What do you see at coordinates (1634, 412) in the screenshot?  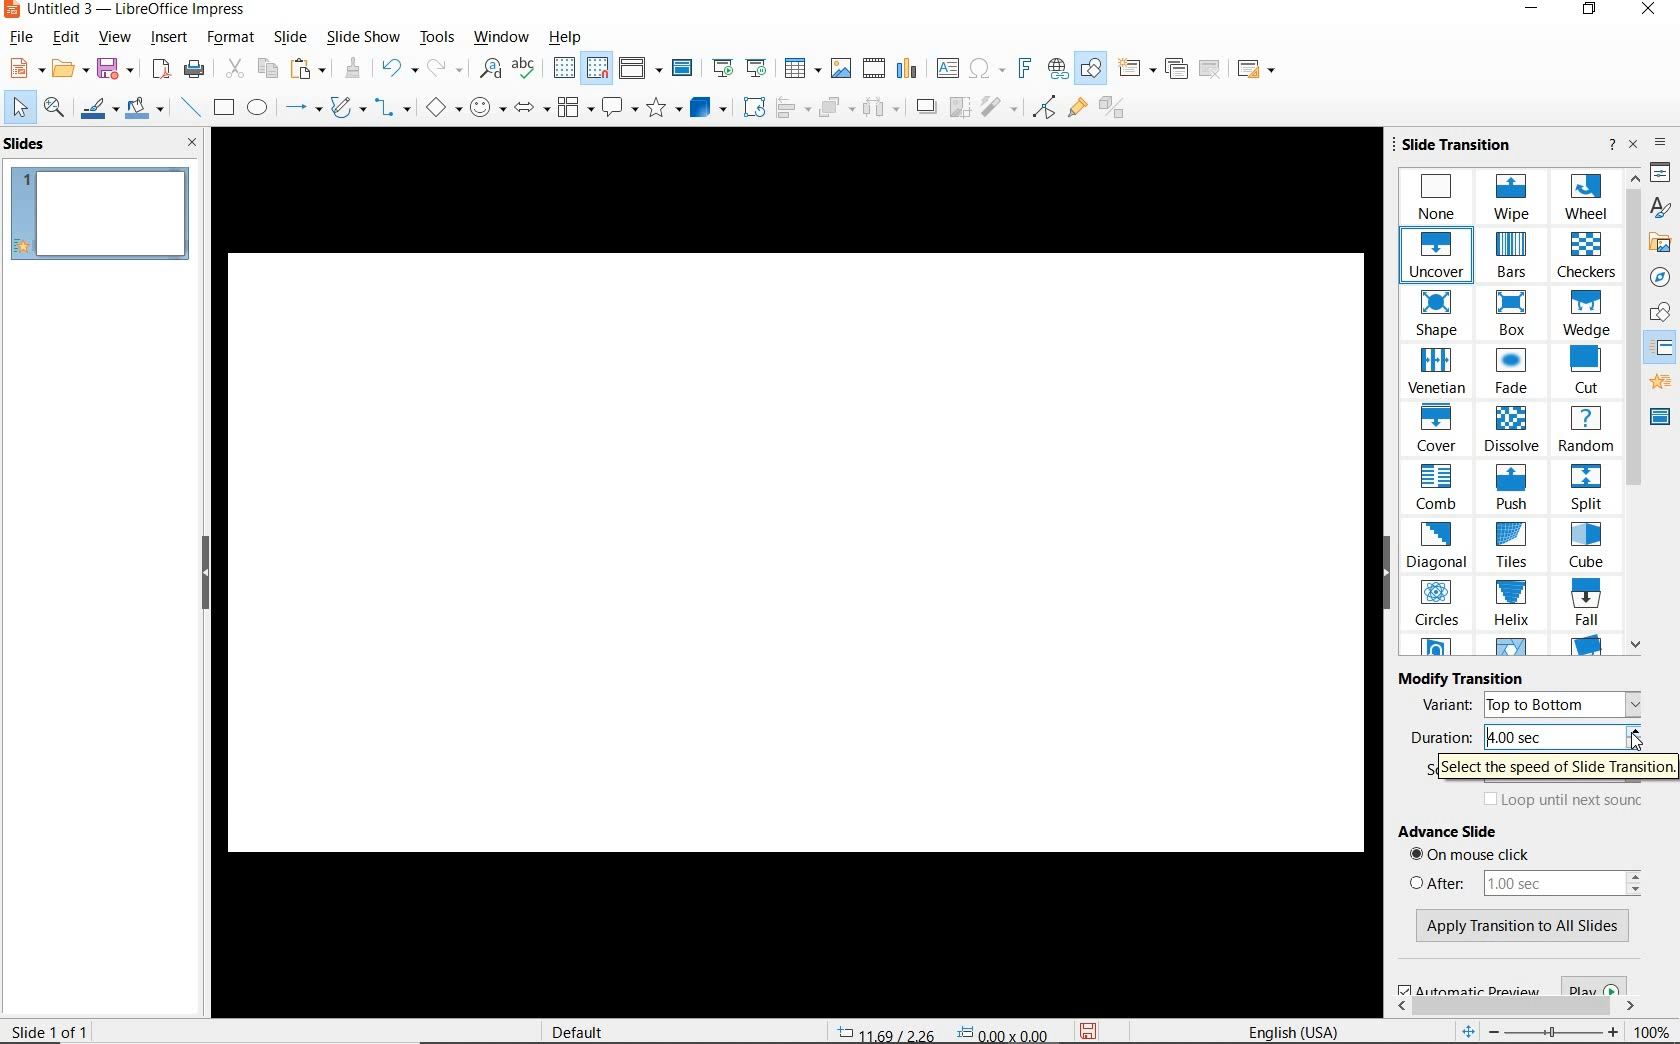 I see `SCROLLBAR` at bounding box center [1634, 412].